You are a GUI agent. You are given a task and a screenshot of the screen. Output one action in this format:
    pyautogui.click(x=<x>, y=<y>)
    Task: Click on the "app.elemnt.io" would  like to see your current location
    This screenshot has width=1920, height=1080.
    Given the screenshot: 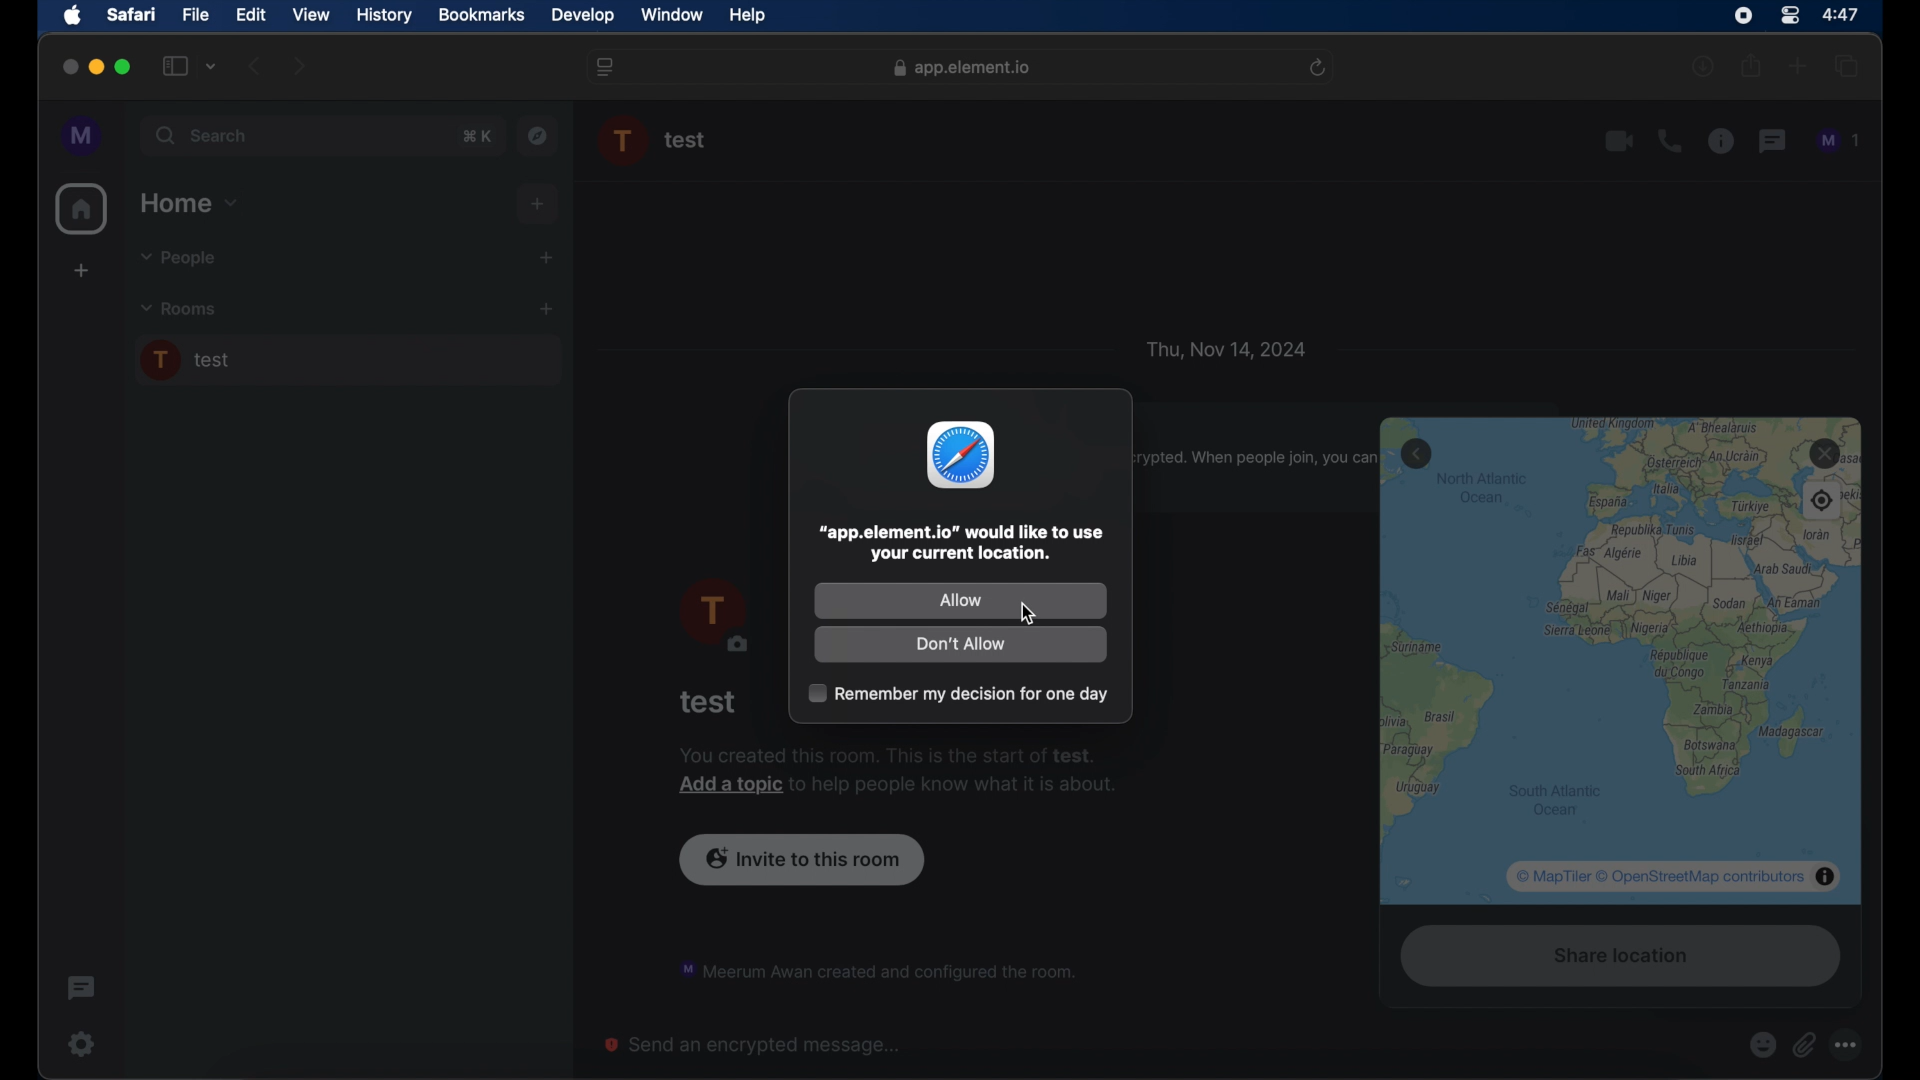 What is the action you would take?
    pyautogui.click(x=962, y=544)
    